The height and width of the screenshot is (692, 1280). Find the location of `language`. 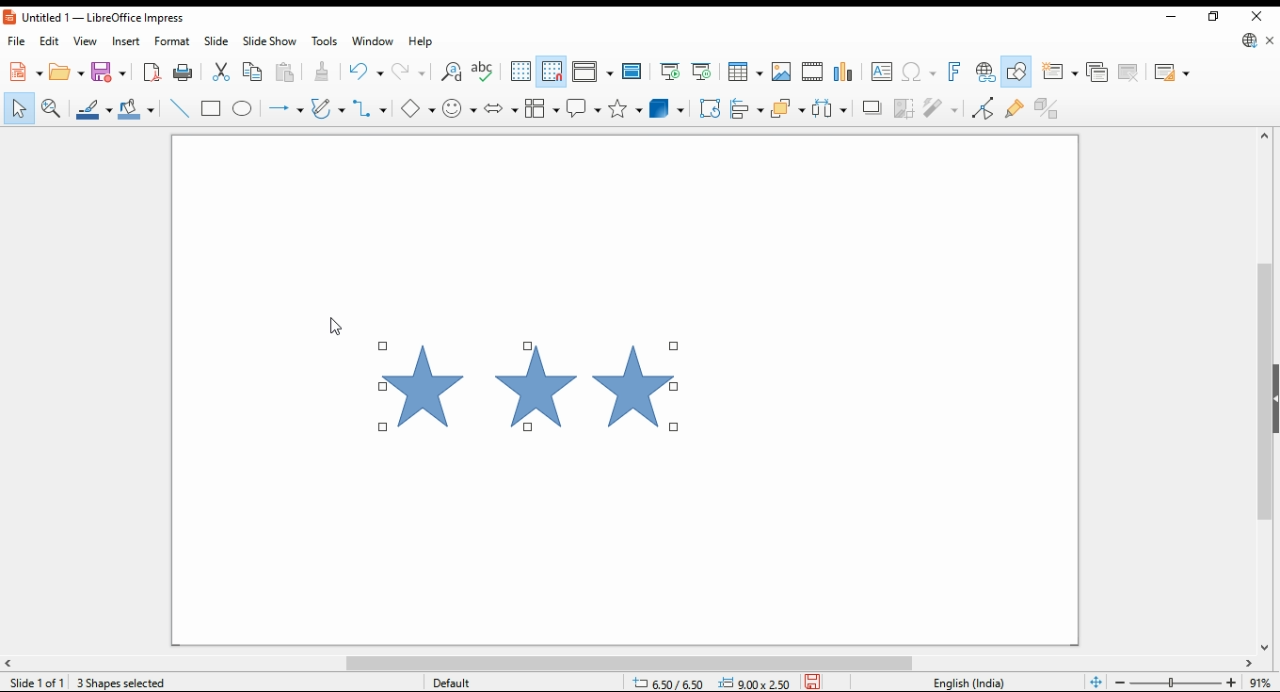

language is located at coordinates (974, 682).